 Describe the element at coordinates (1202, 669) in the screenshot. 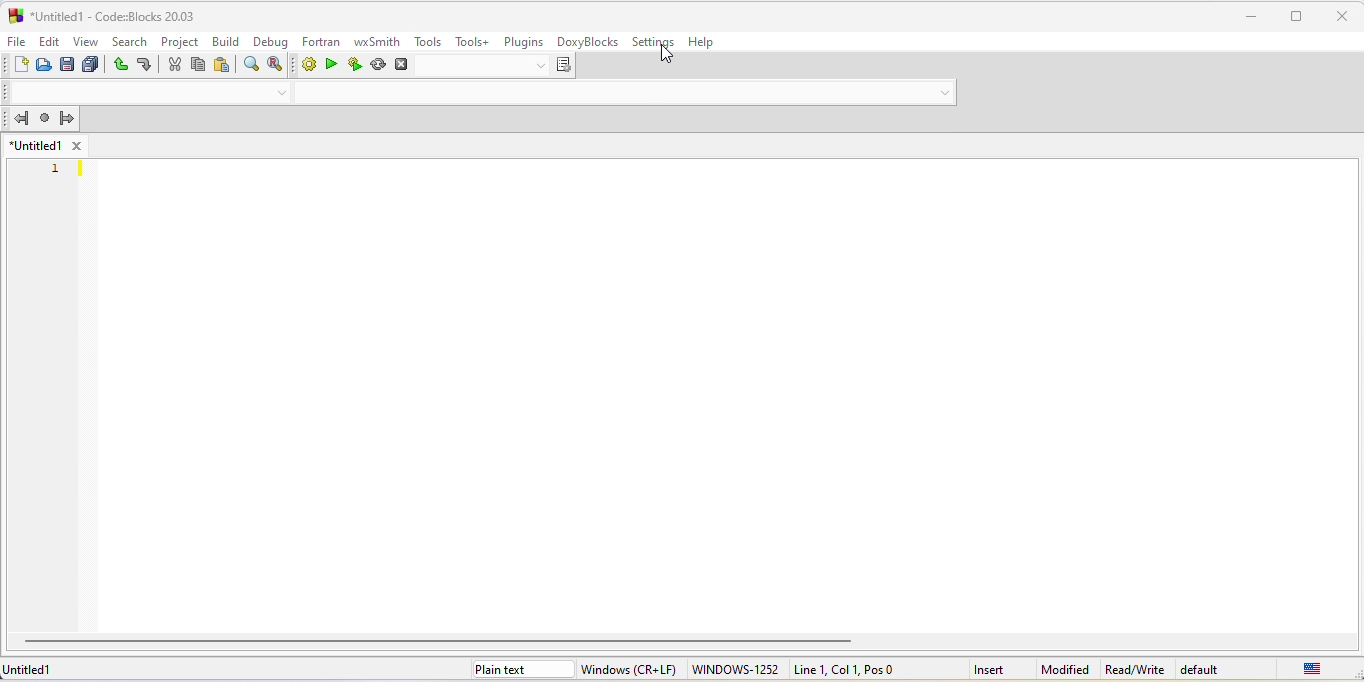

I see `default` at that location.